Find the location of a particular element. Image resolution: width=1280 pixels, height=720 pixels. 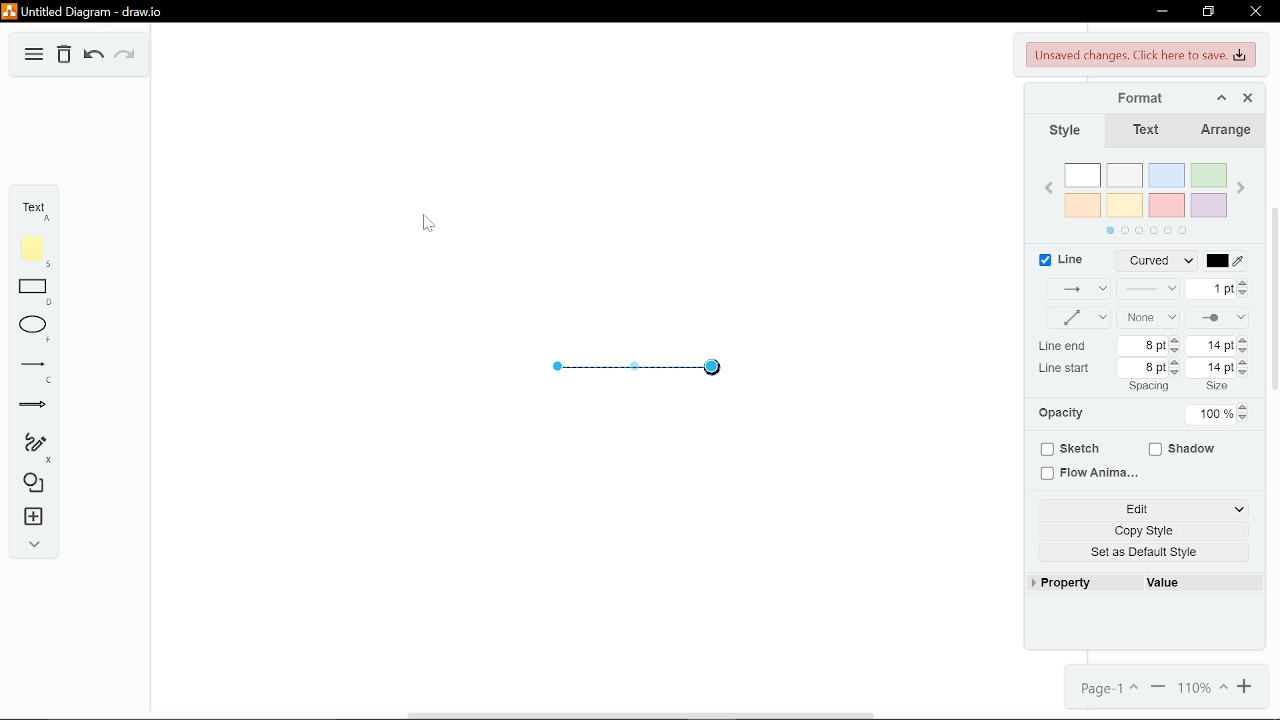

Current opacity is located at coordinates (1208, 415).